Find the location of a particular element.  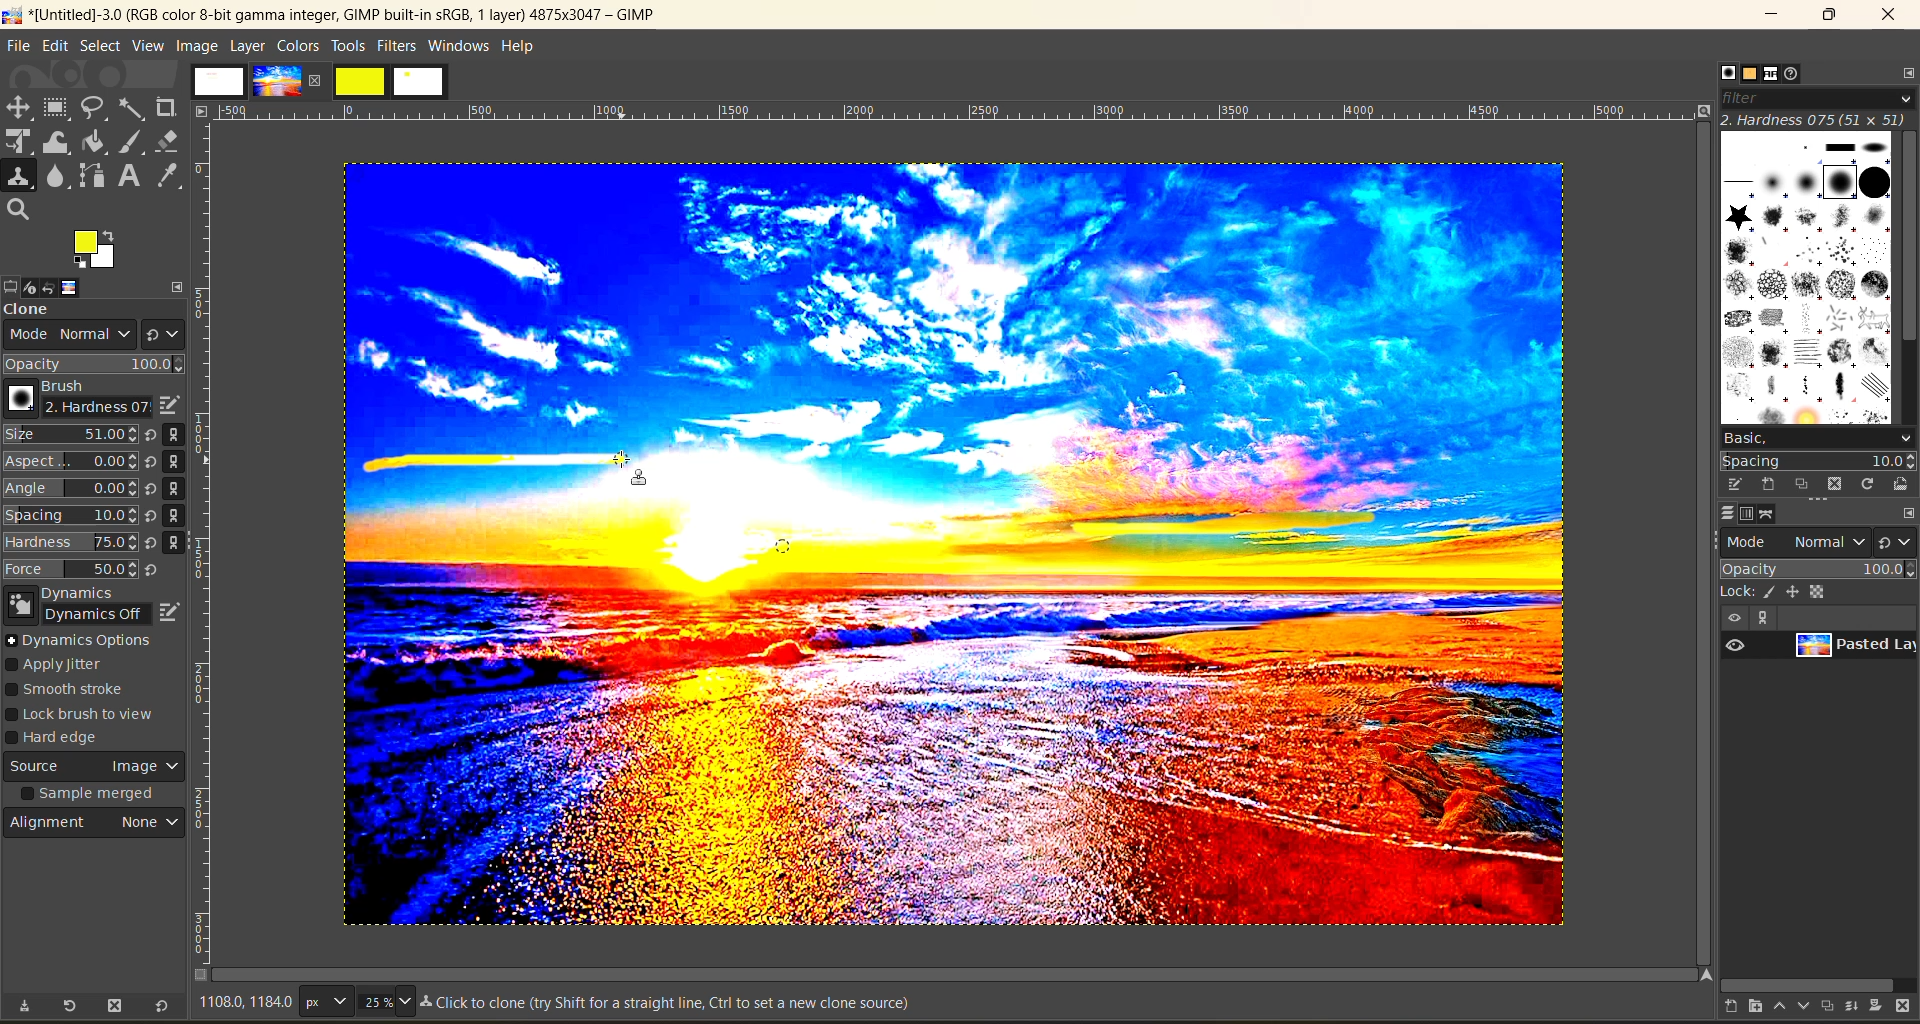

text tool is located at coordinates (131, 177).